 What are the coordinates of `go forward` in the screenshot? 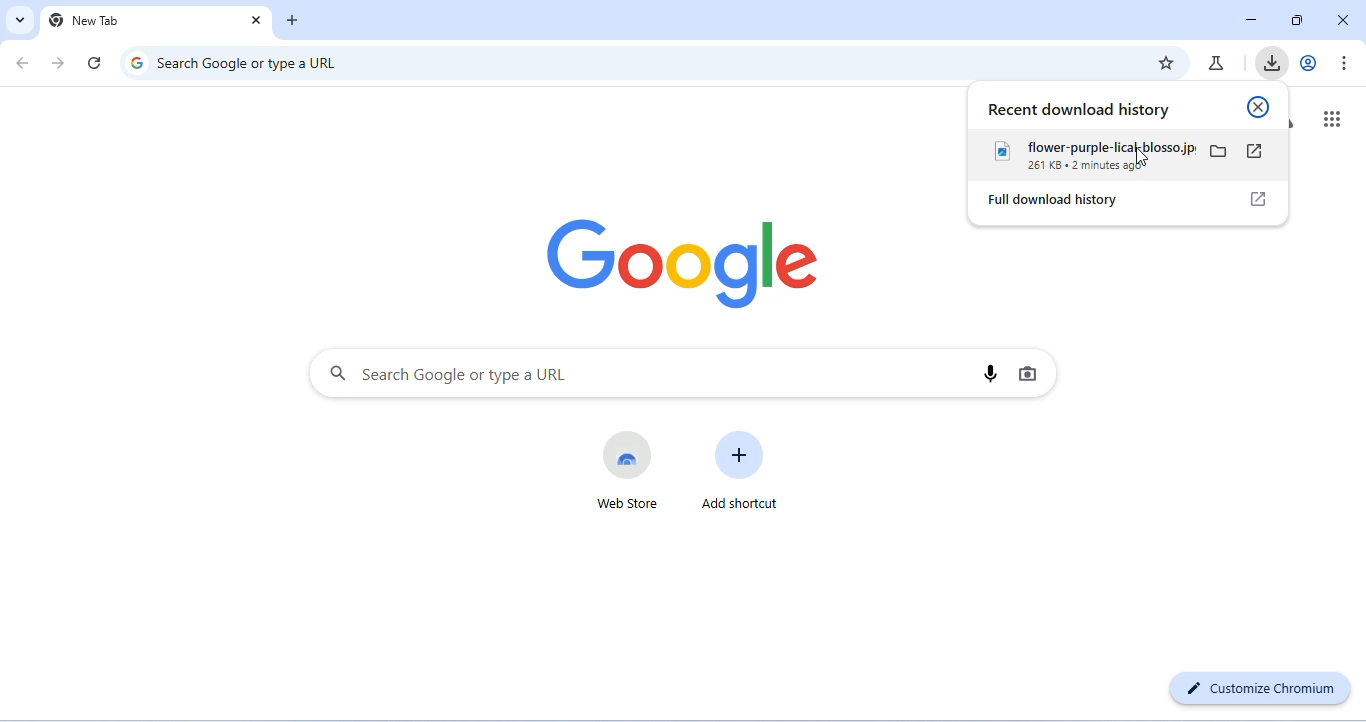 It's located at (61, 63).